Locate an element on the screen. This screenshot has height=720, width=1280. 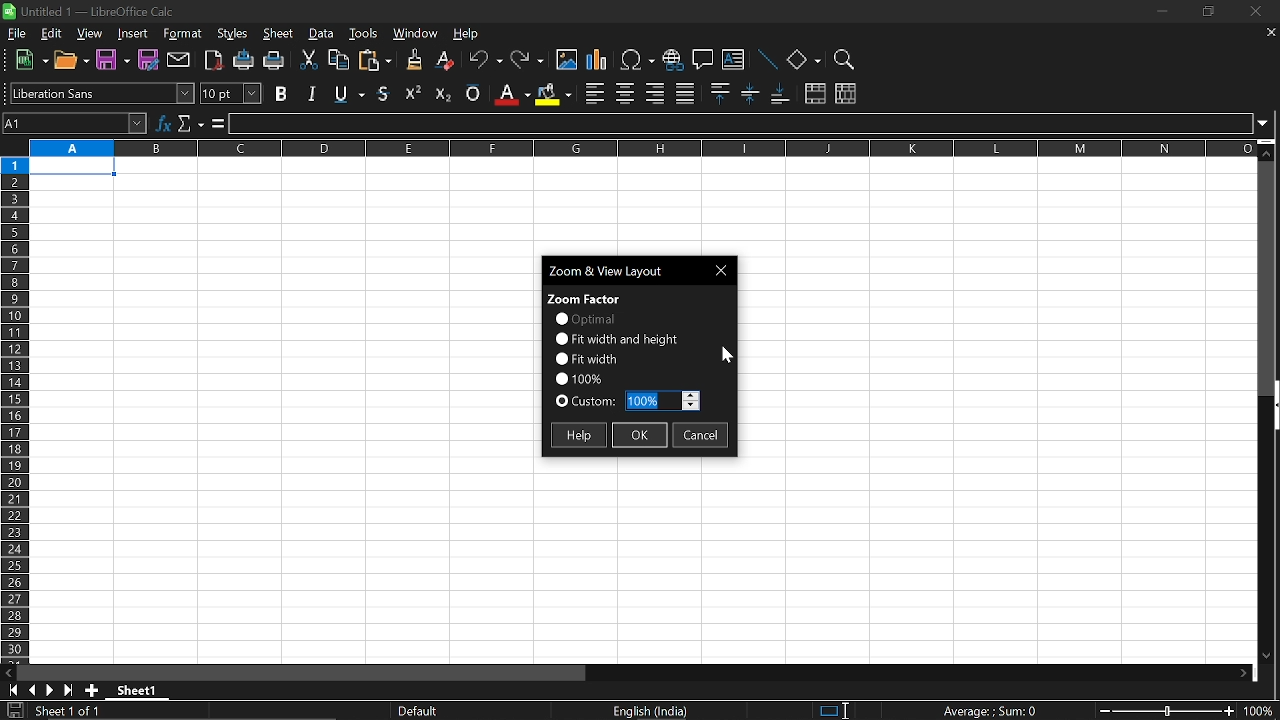
print is located at coordinates (274, 62).